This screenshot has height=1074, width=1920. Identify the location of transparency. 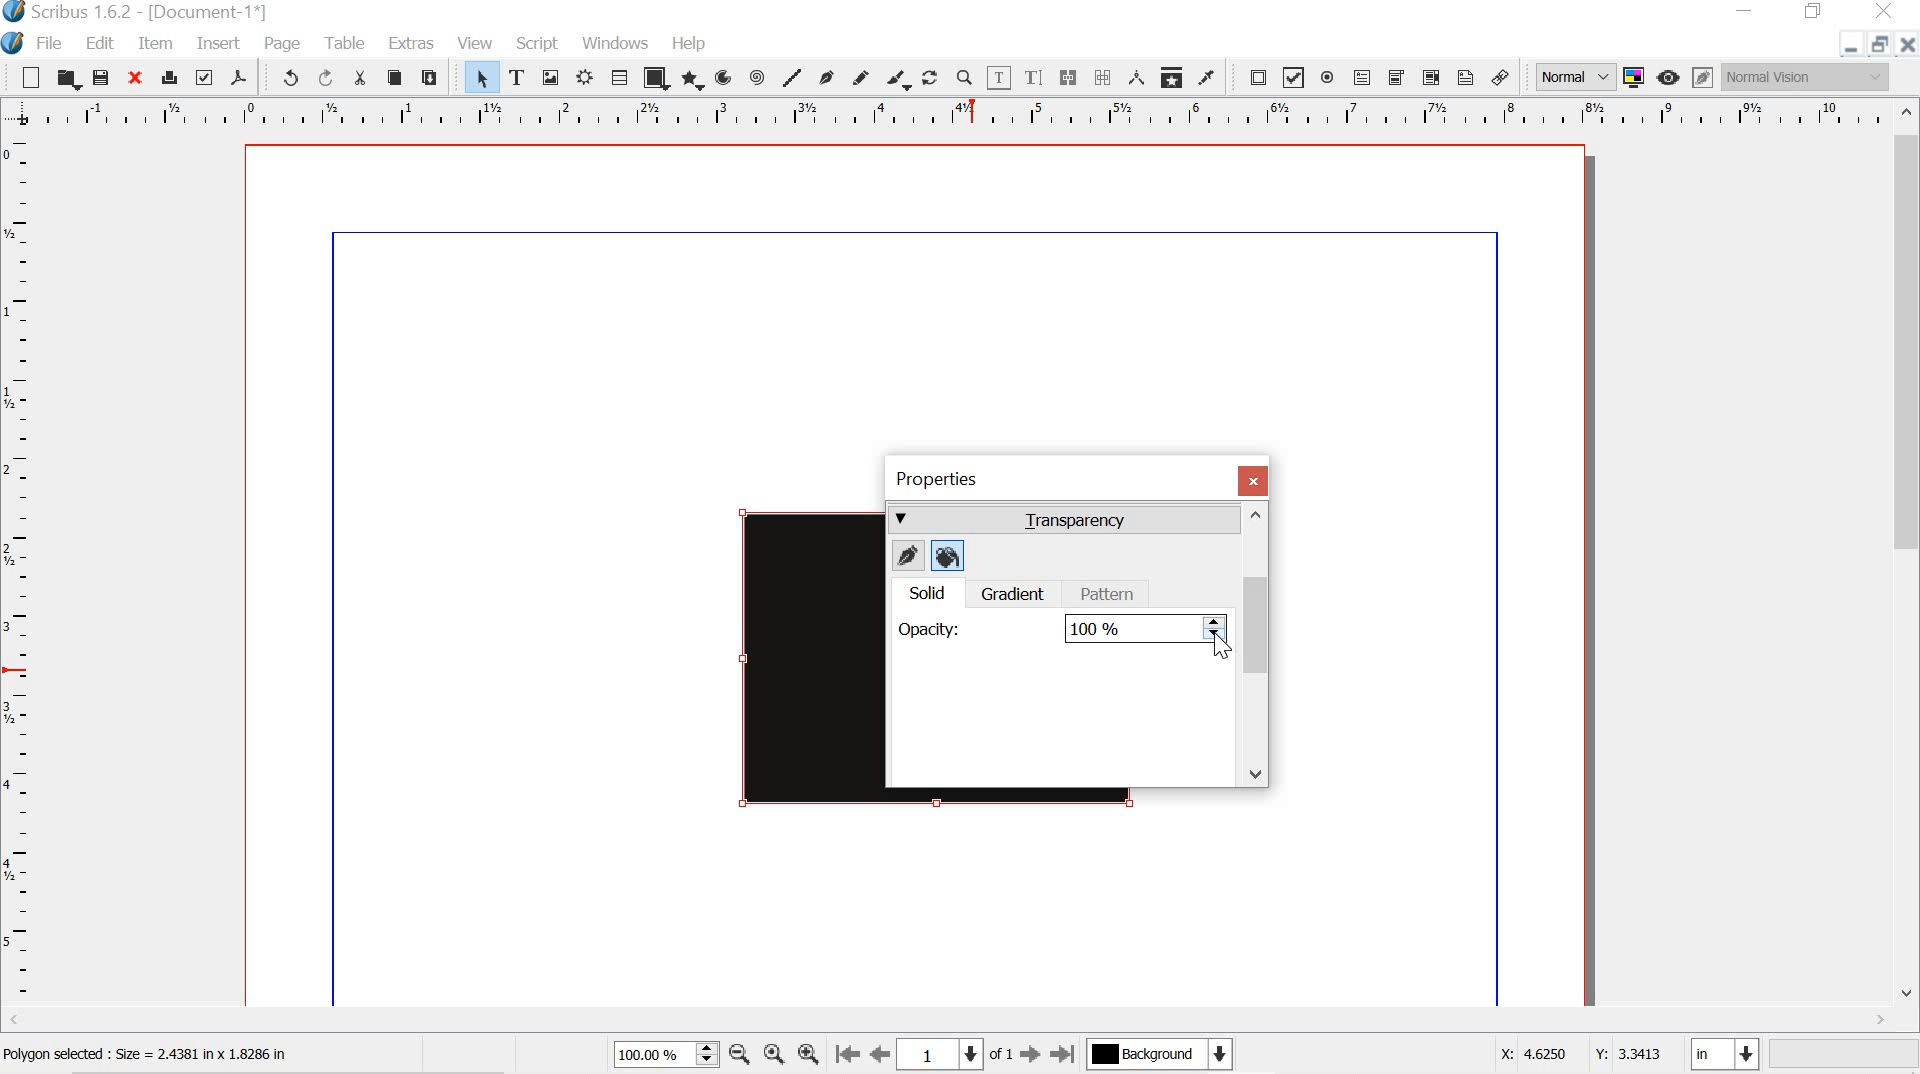
(1060, 520).